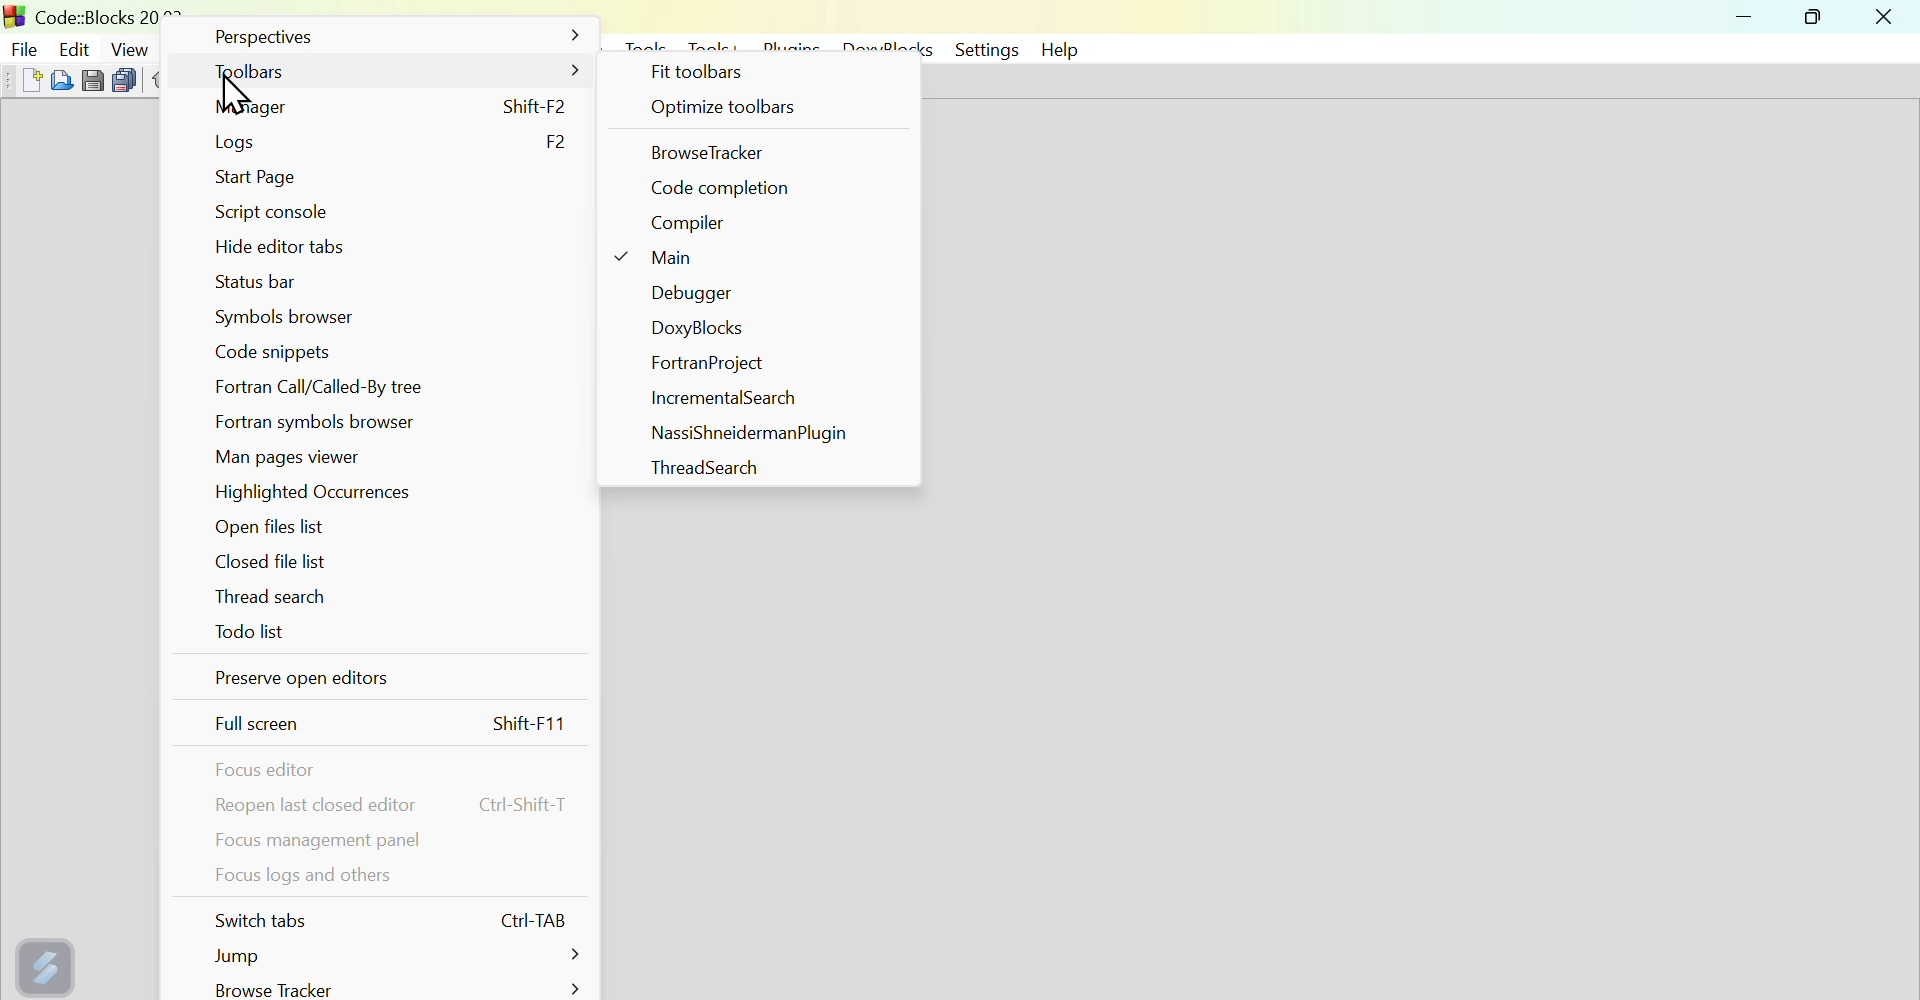  Describe the element at coordinates (1818, 20) in the screenshot. I see `maximise` at that location.